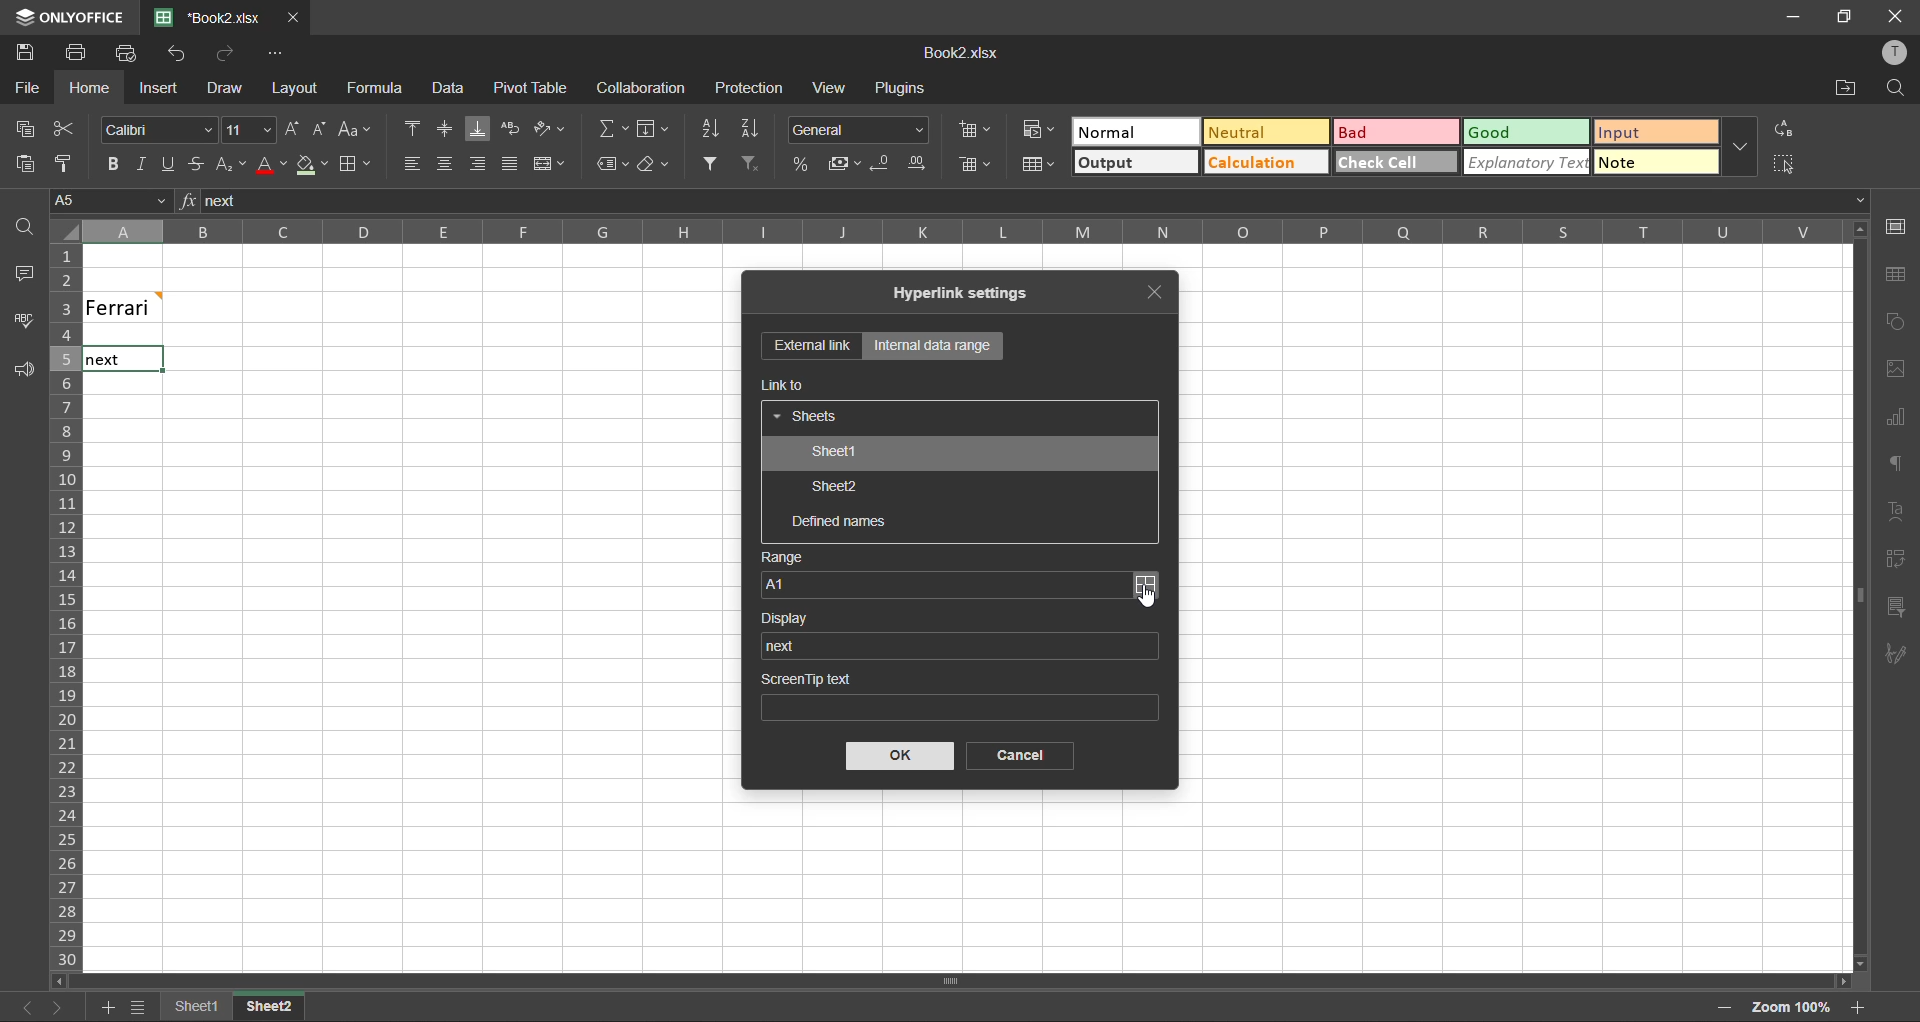  I want to click on cut, so click(63, 128).